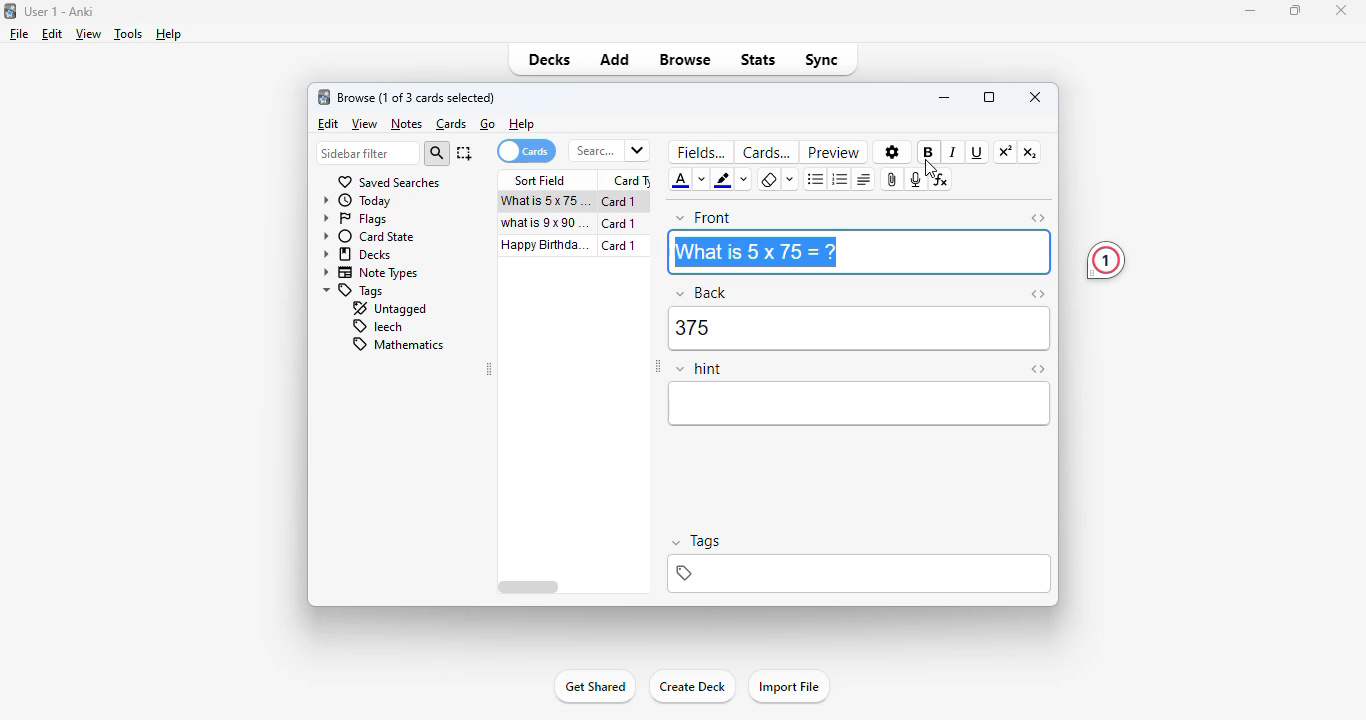 This screenshot has height=720, width=1366. Describe the element at coordinates (616, 59) in the screenshot. I see `add` at that location.